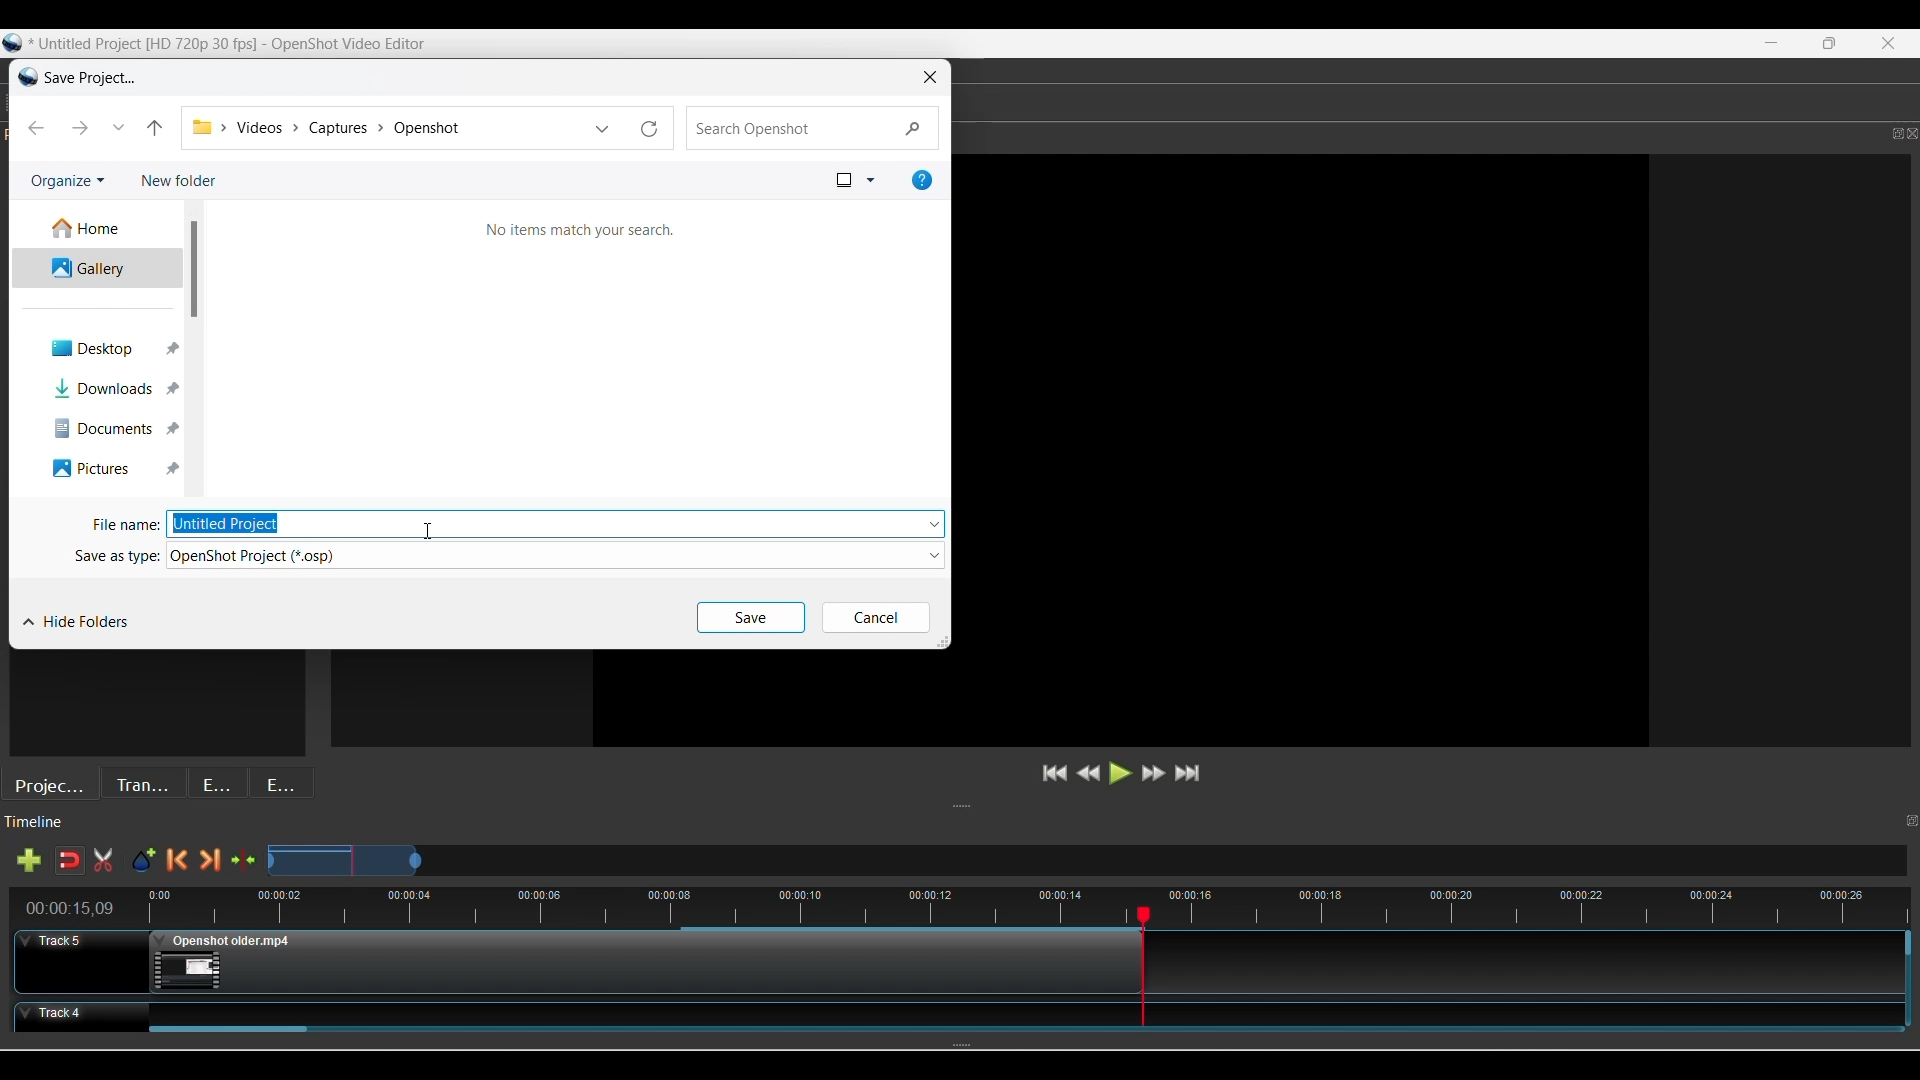 This screenshot has width=1920, height=1080. Describe the element at coordinates (383, 127) in the screenshot. I see `Folder location` at that location.